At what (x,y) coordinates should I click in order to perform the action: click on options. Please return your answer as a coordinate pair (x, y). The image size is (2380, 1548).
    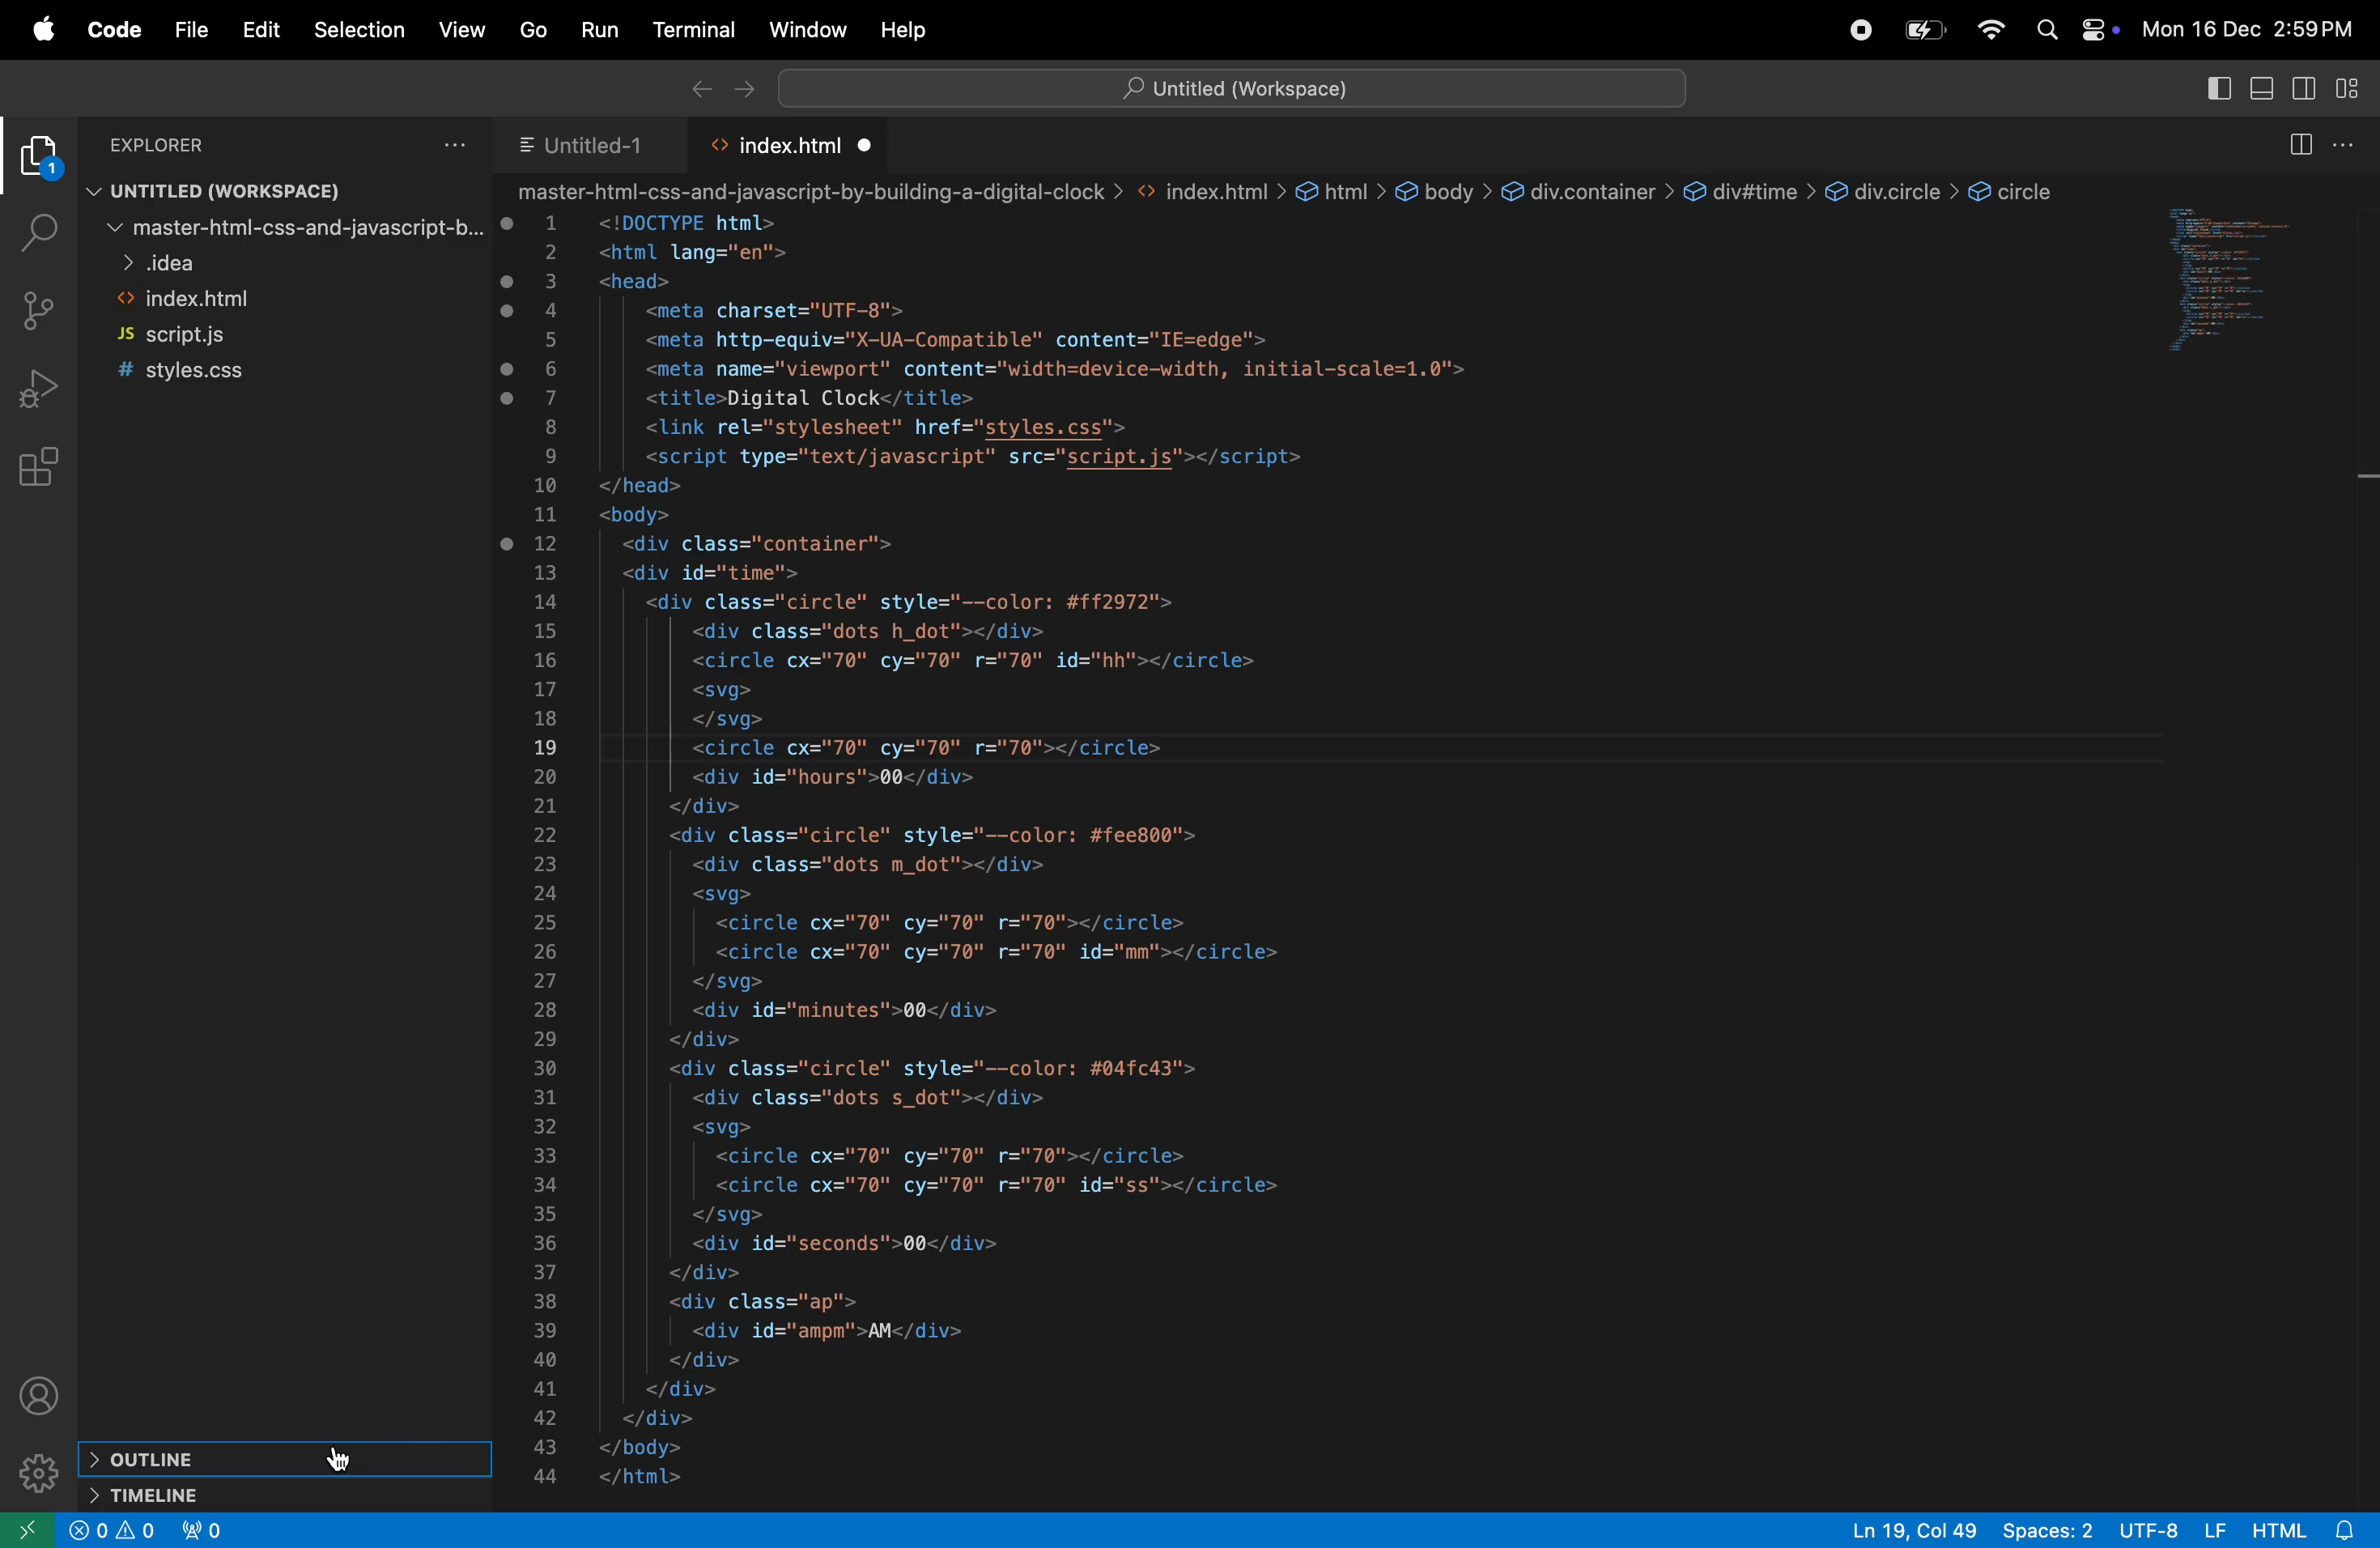
    Looking at the image, I should click on (2347, 144).